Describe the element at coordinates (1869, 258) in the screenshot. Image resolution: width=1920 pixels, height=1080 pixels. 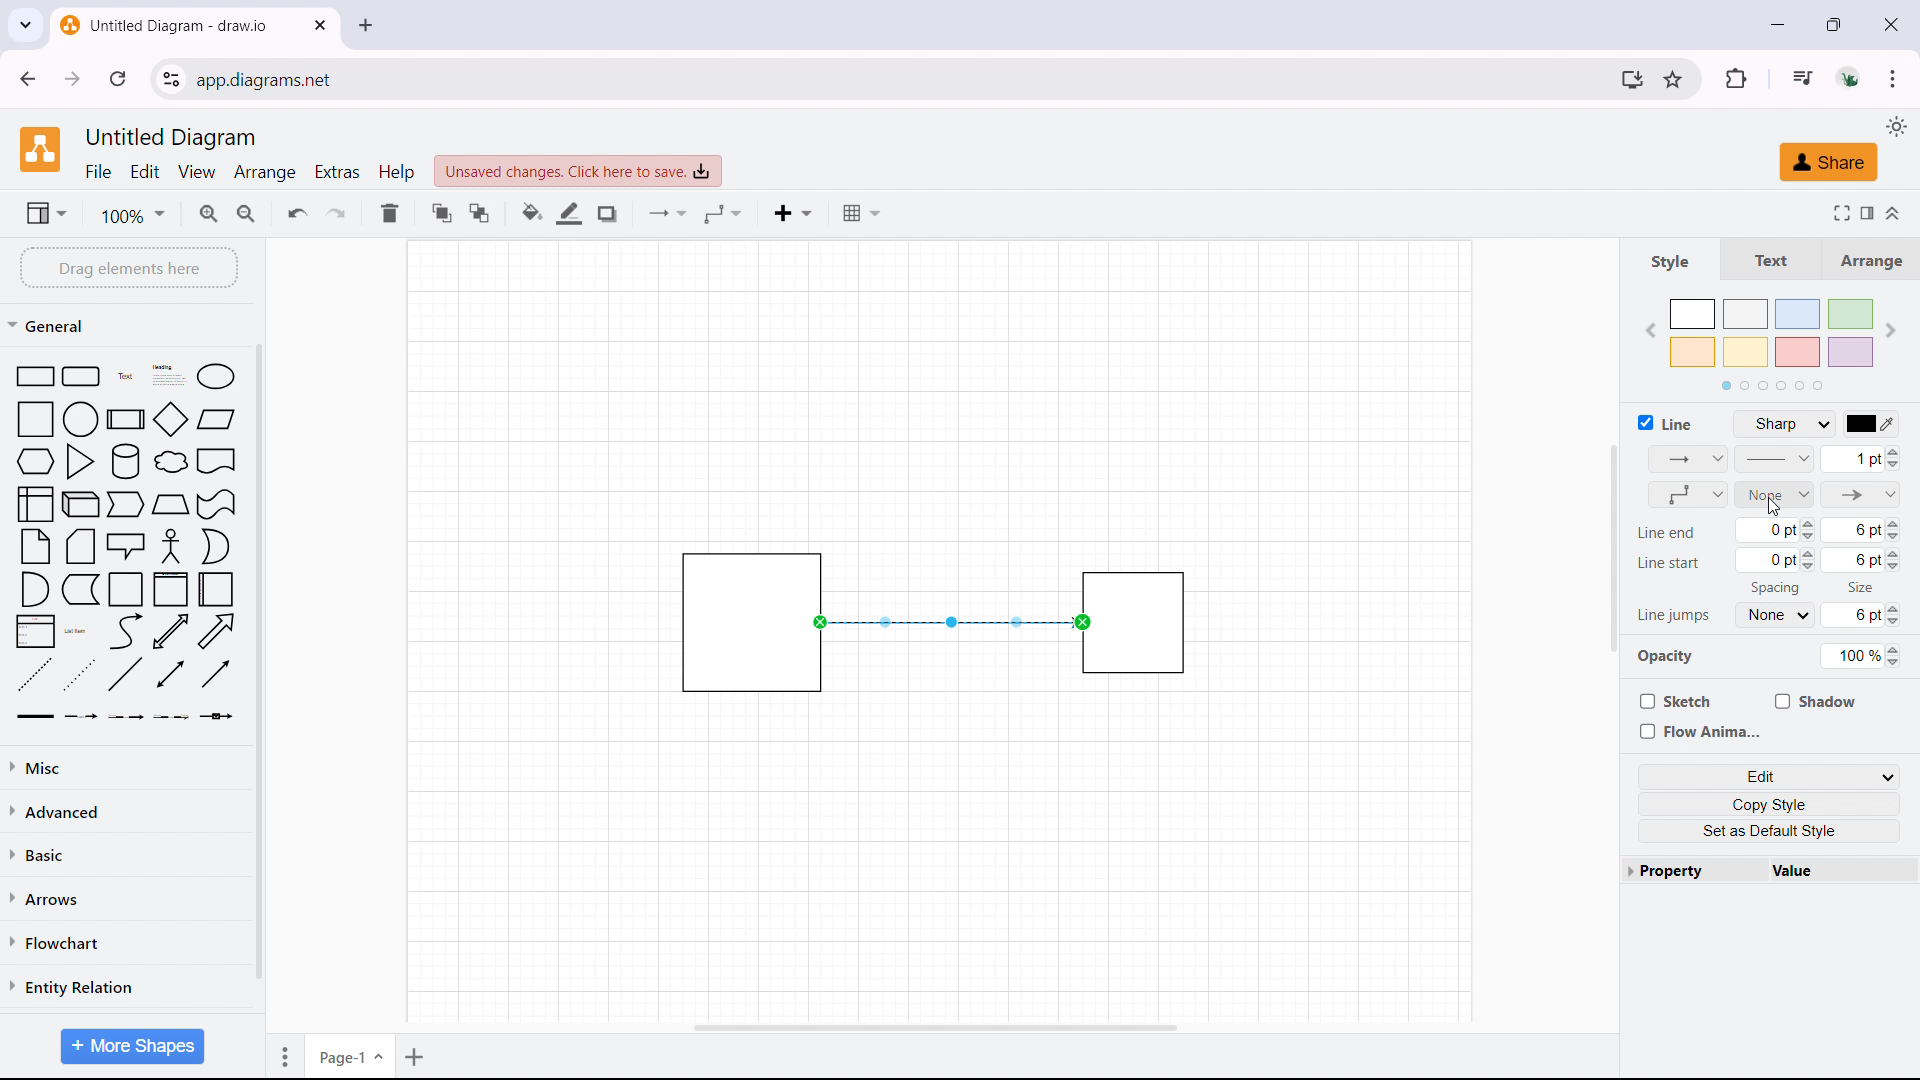
I see `arrange` at that location.